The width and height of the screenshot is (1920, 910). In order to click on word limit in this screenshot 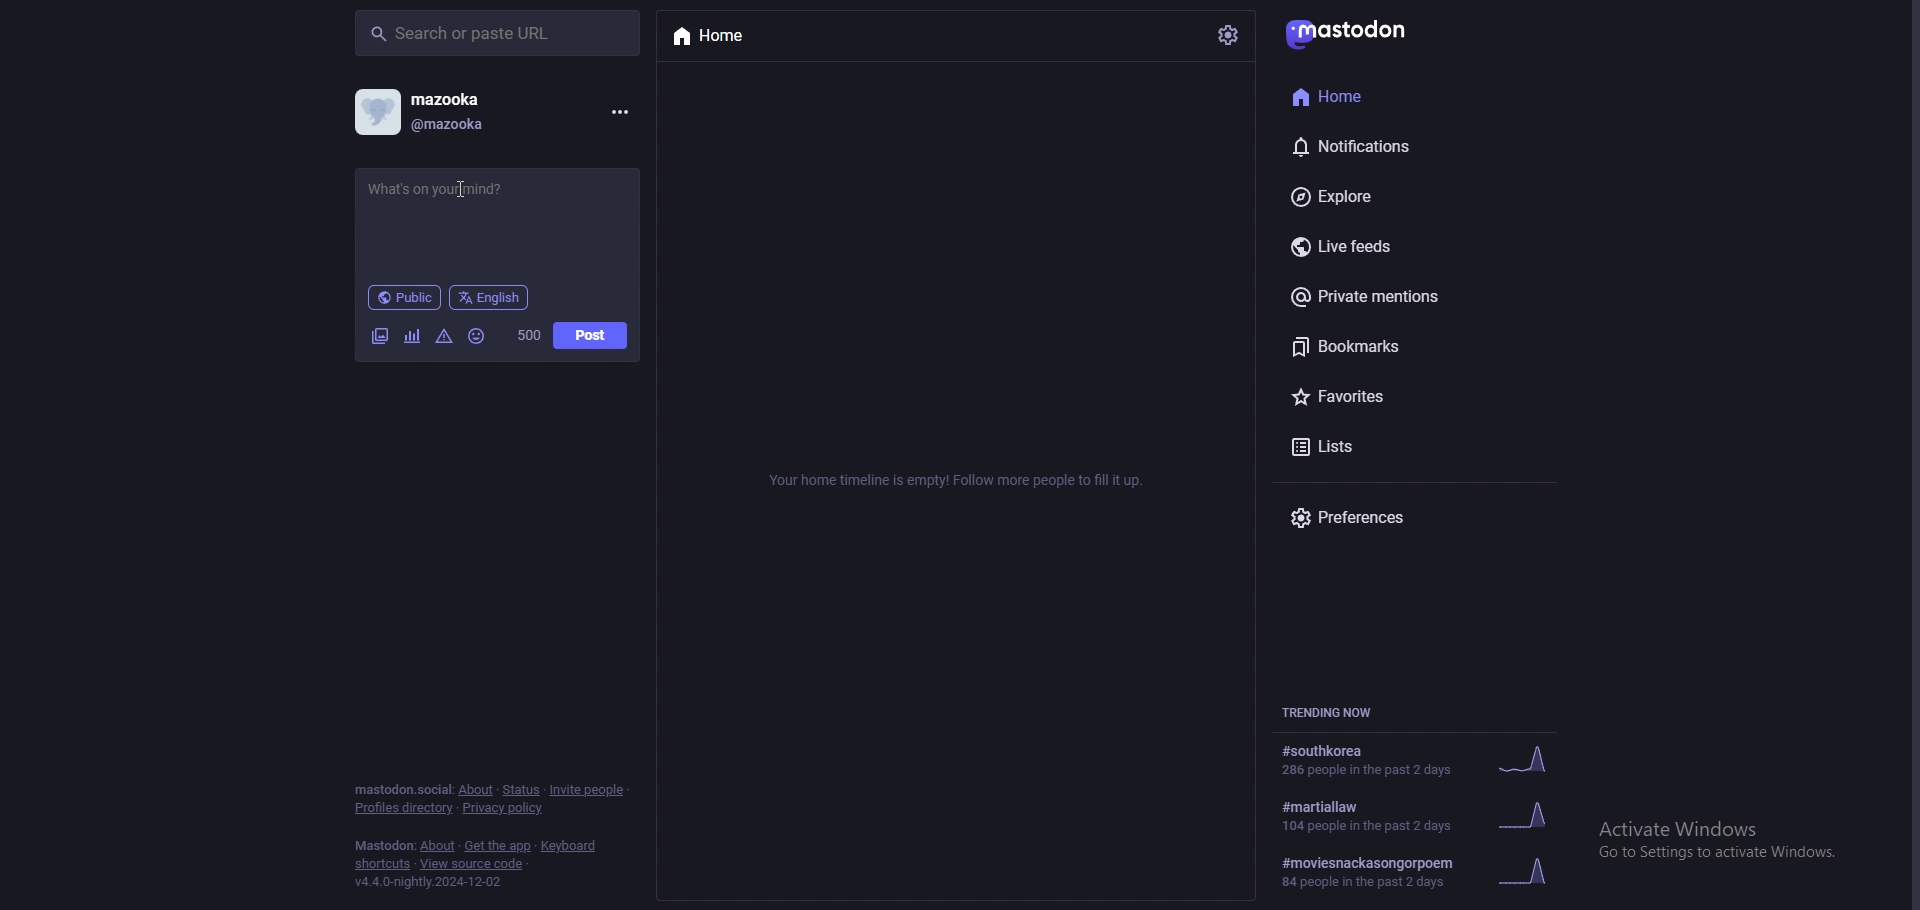, I will do `click(530, 335)`.